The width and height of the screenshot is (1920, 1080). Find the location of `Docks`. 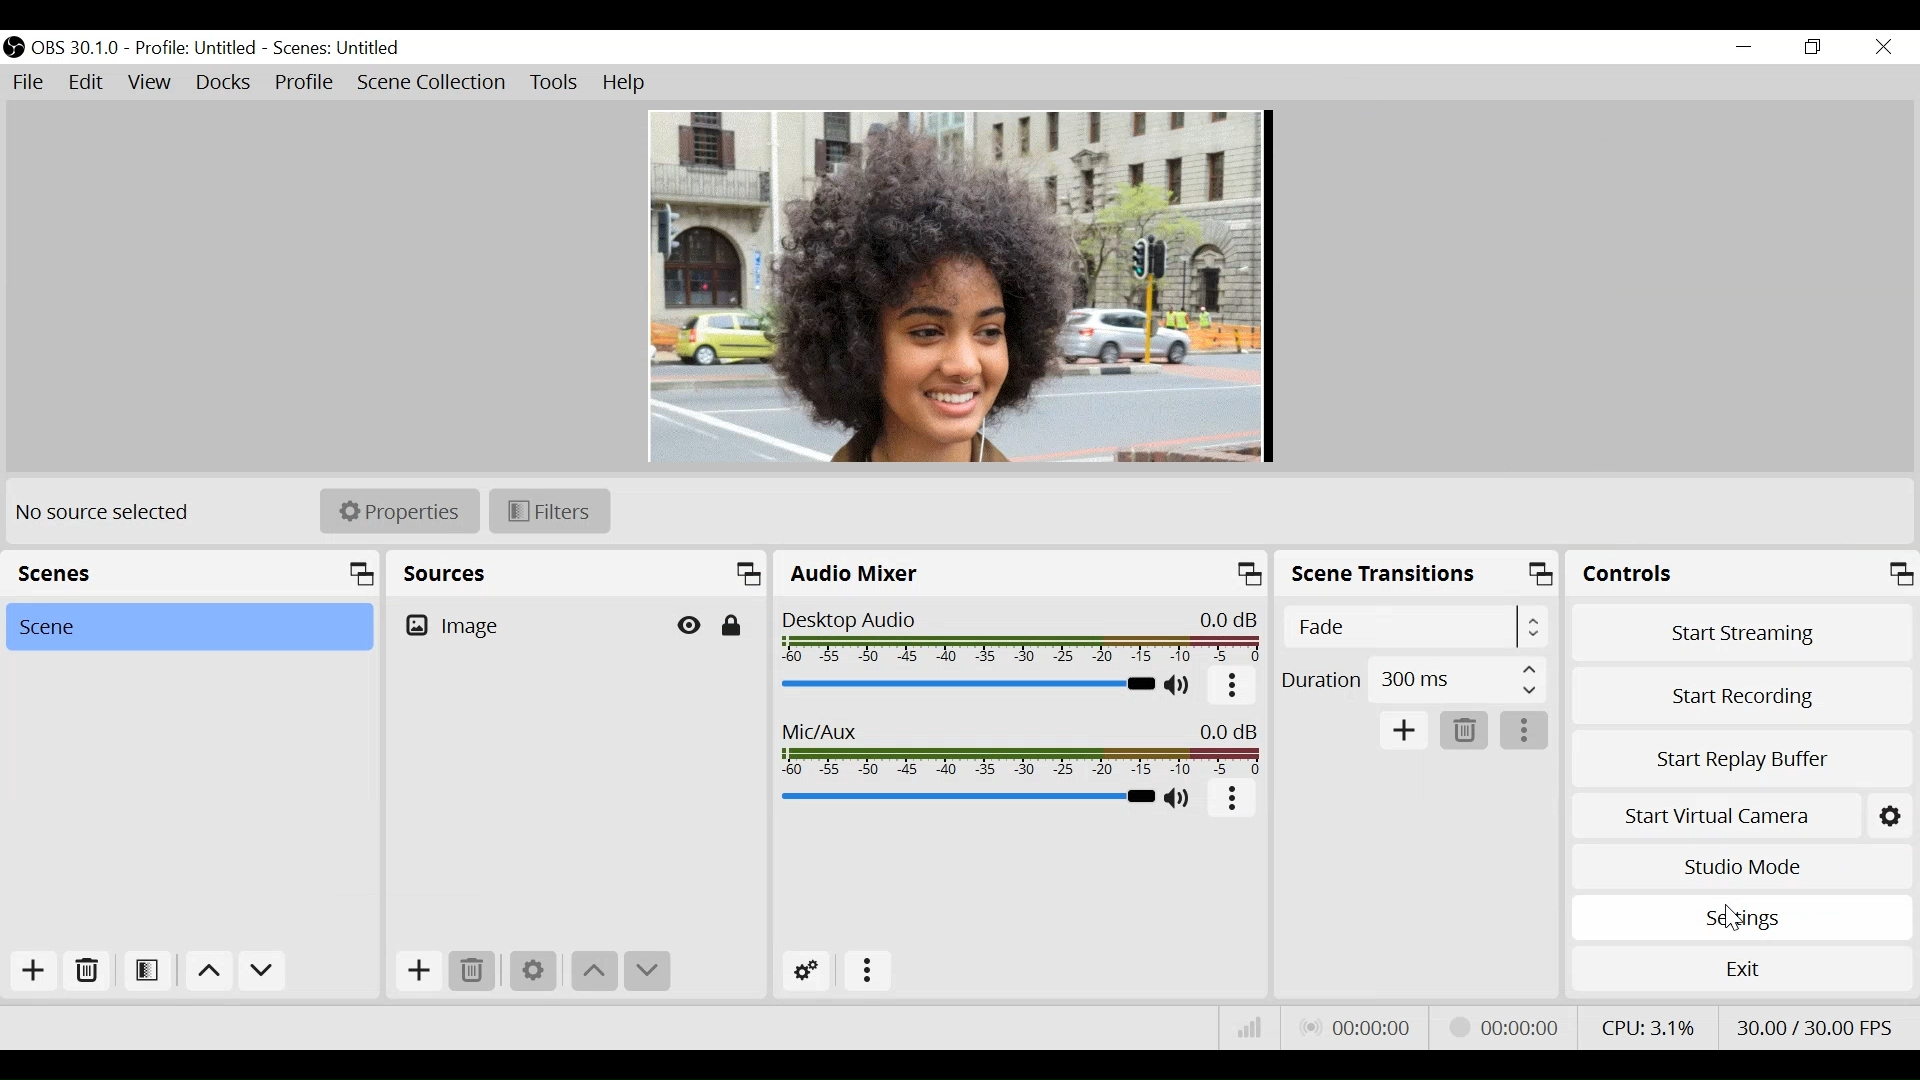

Docks is located at coordinates (223, 83).